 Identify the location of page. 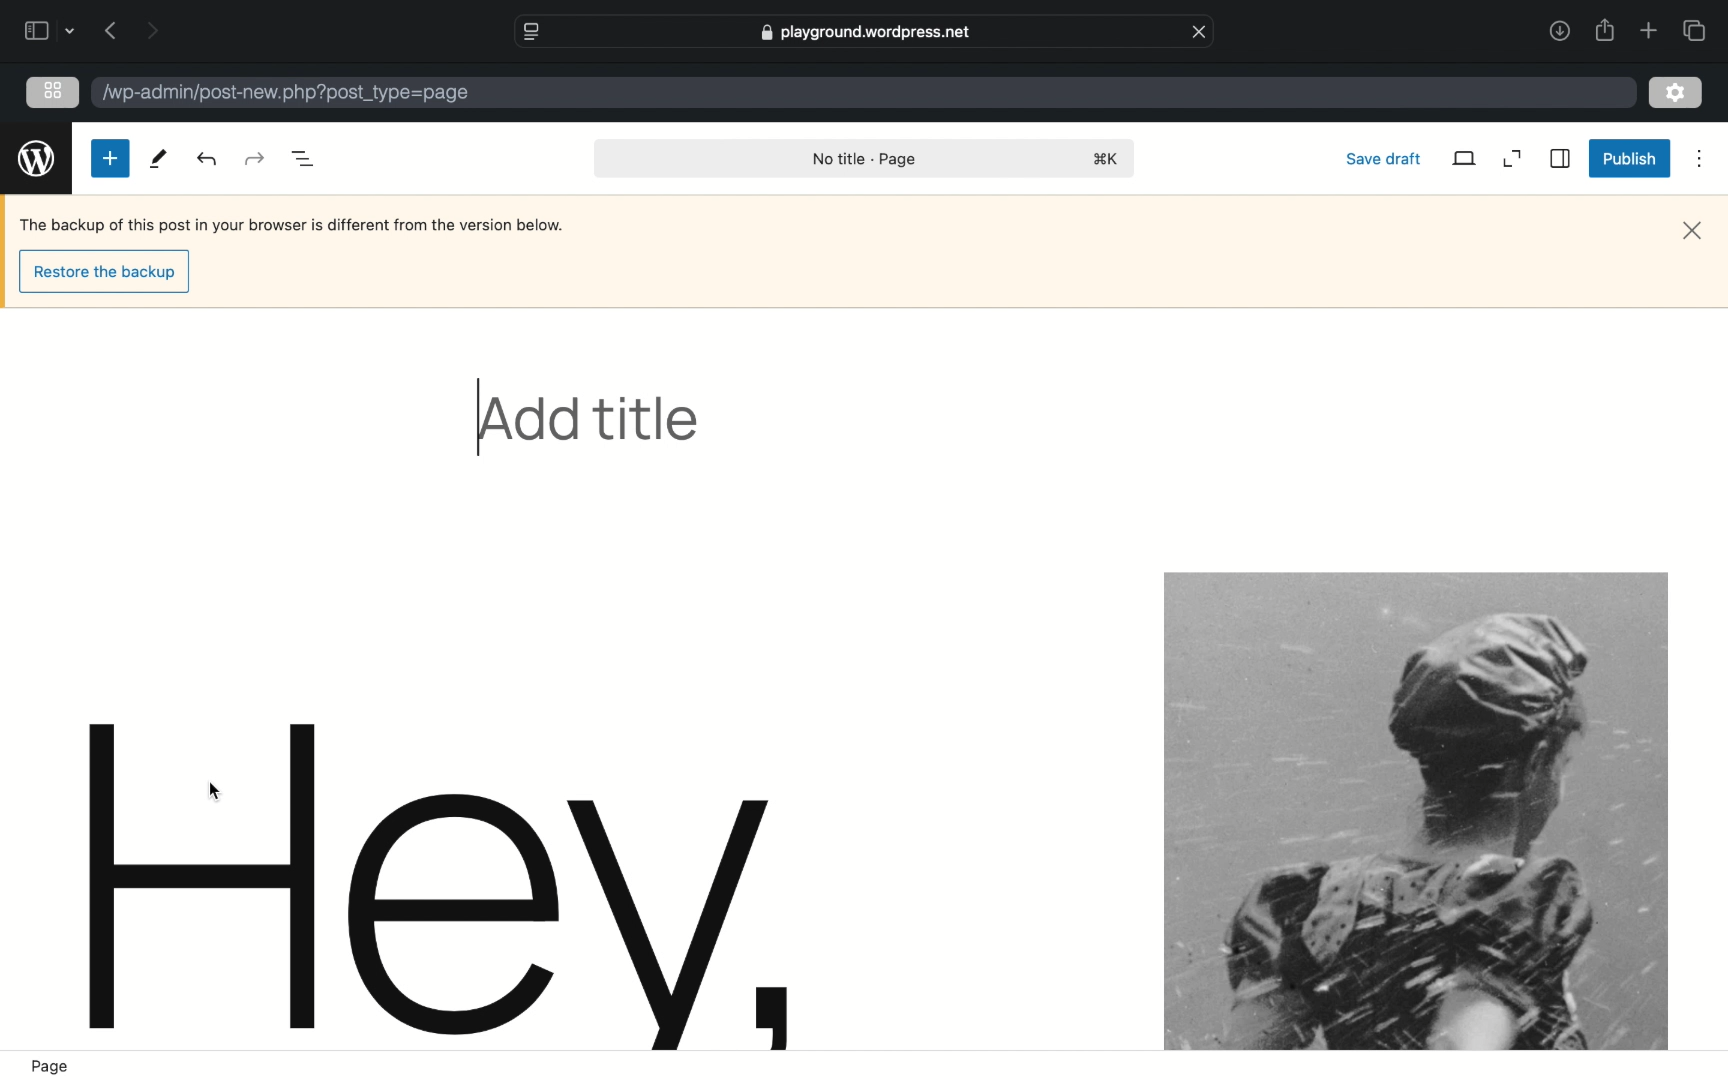
(51, 1067).